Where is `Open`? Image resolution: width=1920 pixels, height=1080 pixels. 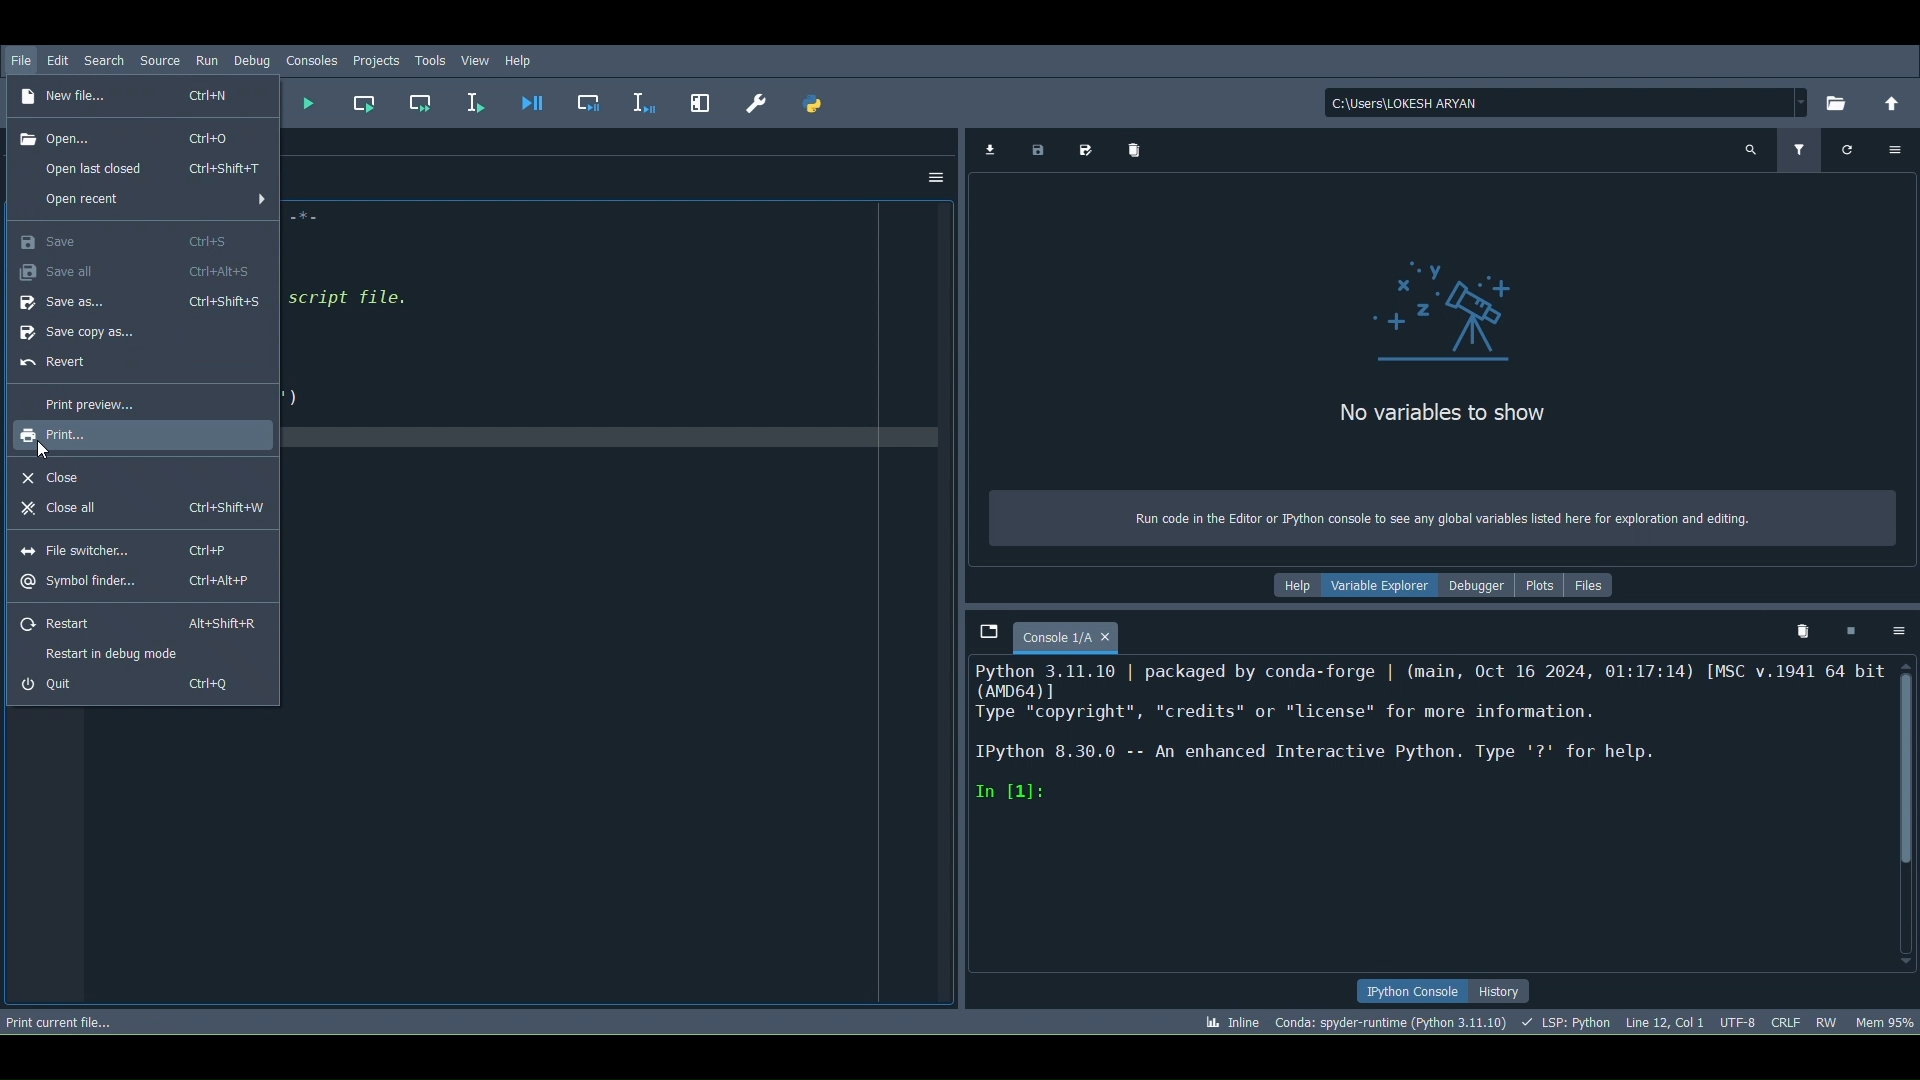
Open is located at coordinates (139, 135).